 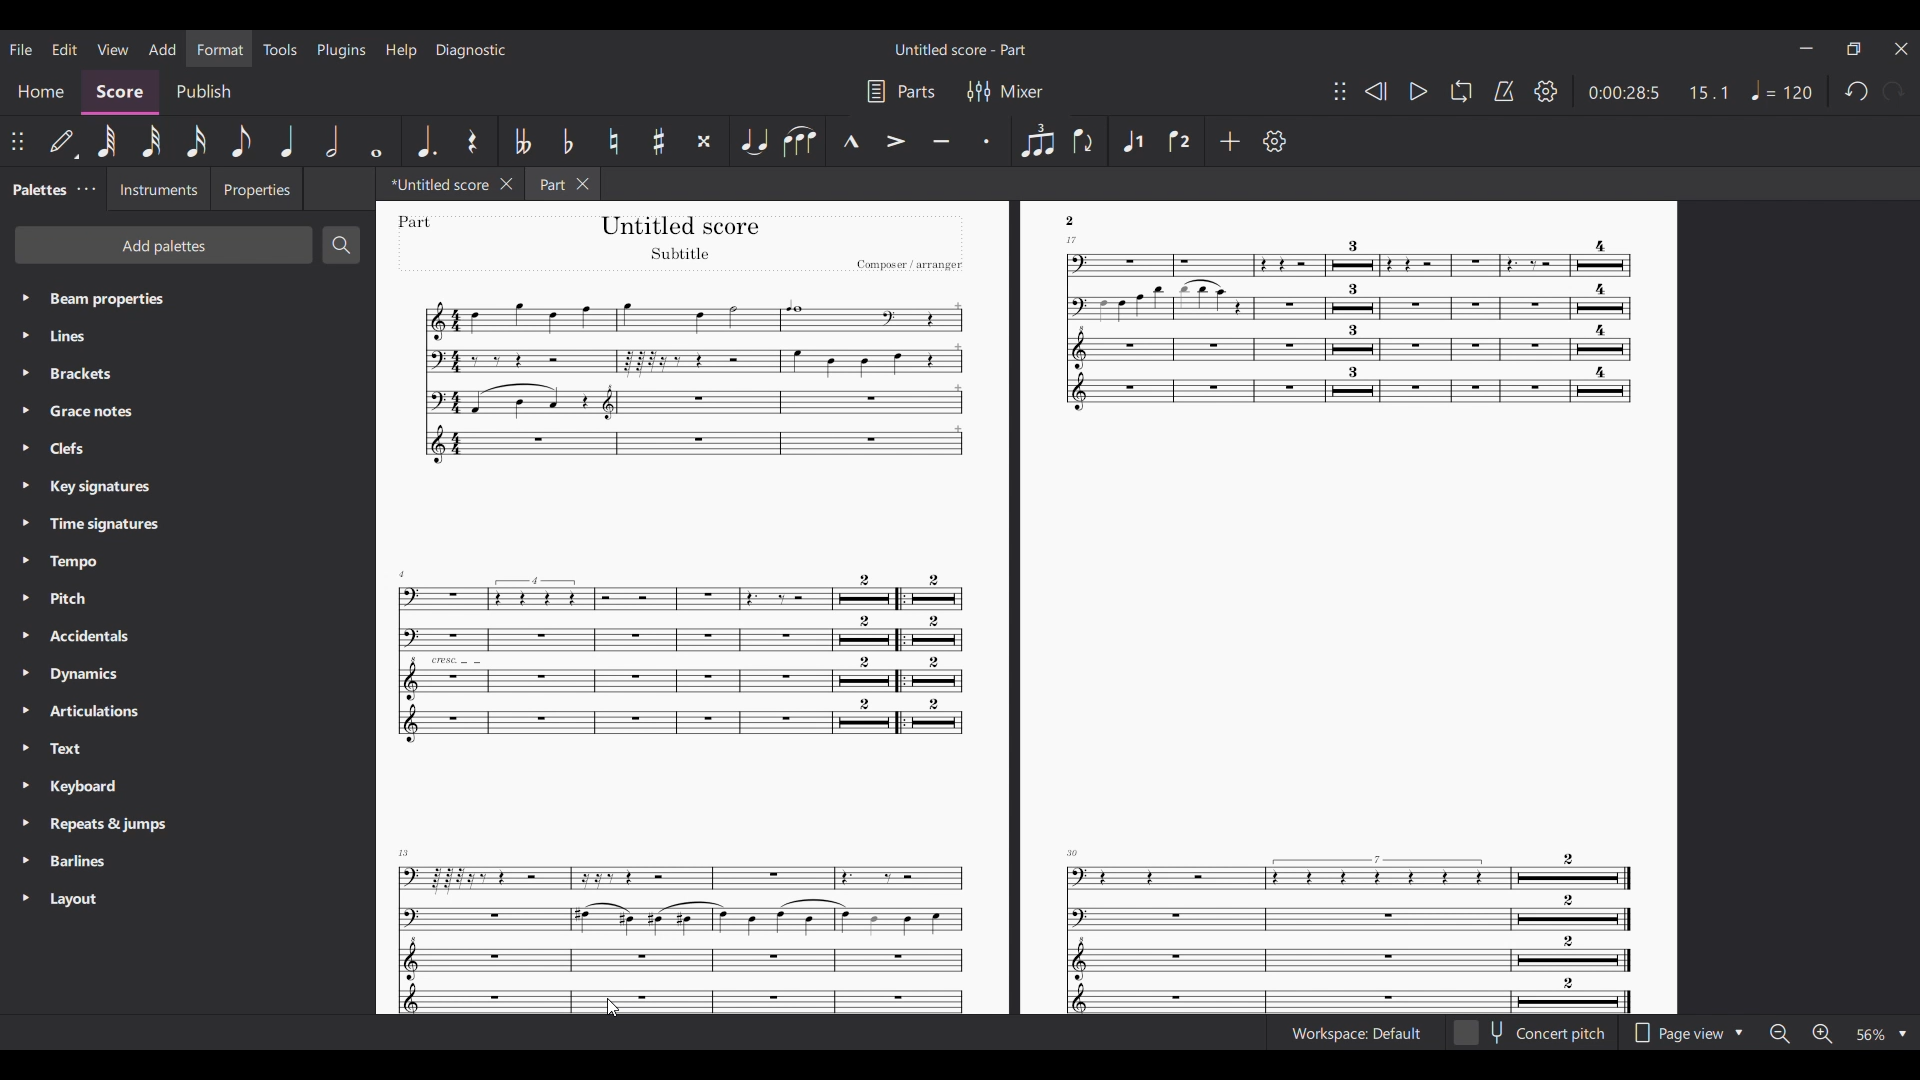 What do you see at coordinates (16, 142) in the screenshot?
I see `Change poisition` at bounding box center [16, 142].